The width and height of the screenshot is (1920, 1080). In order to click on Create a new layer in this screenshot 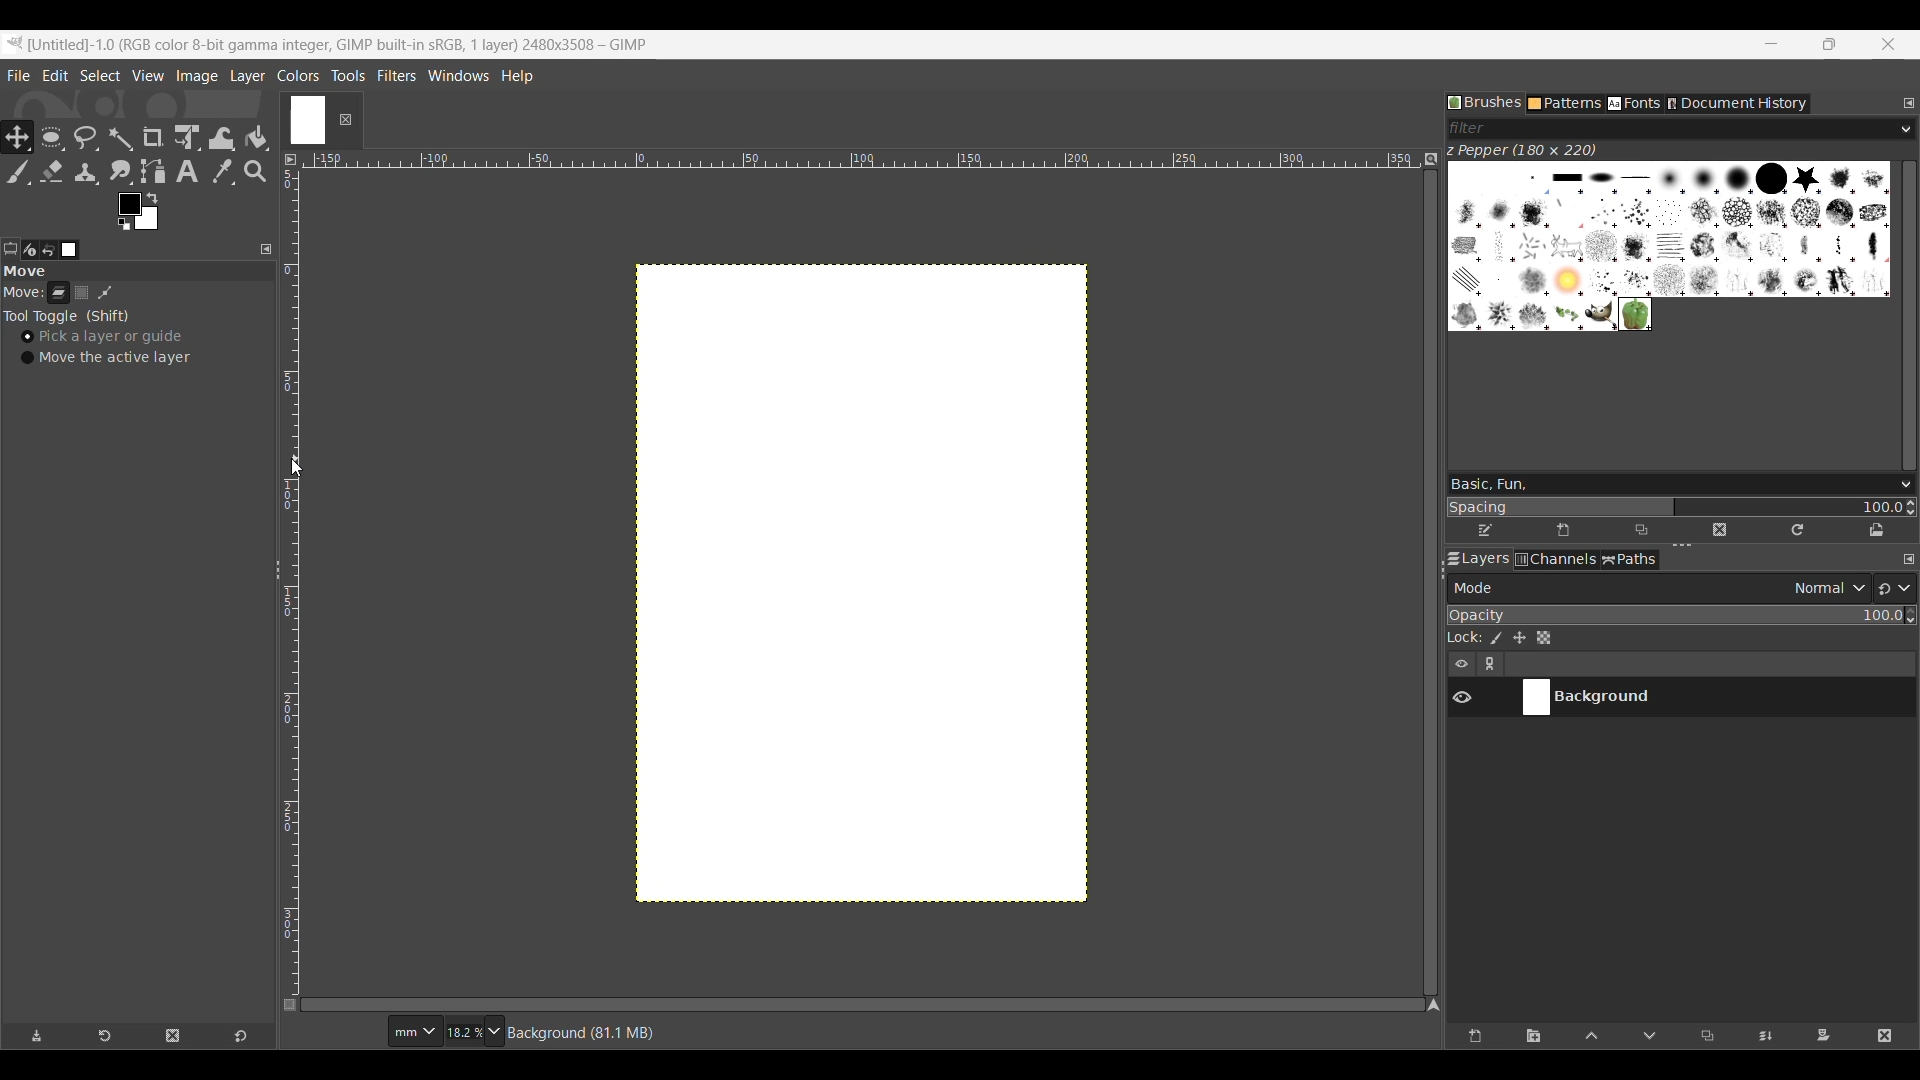, I will do `click(1474, 1037)`.